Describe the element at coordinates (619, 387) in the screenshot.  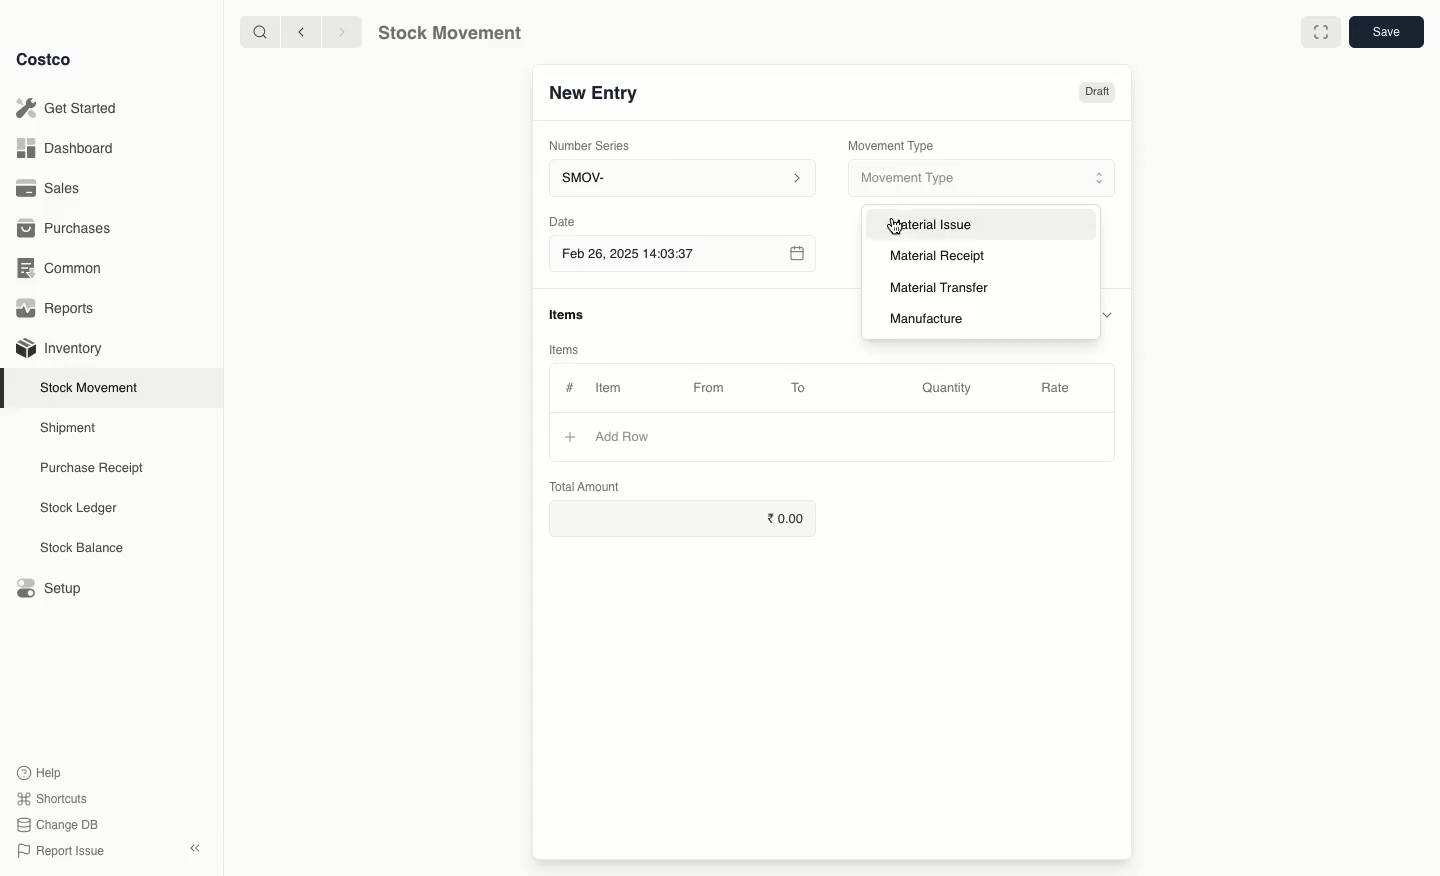
I see `Item` at that location.